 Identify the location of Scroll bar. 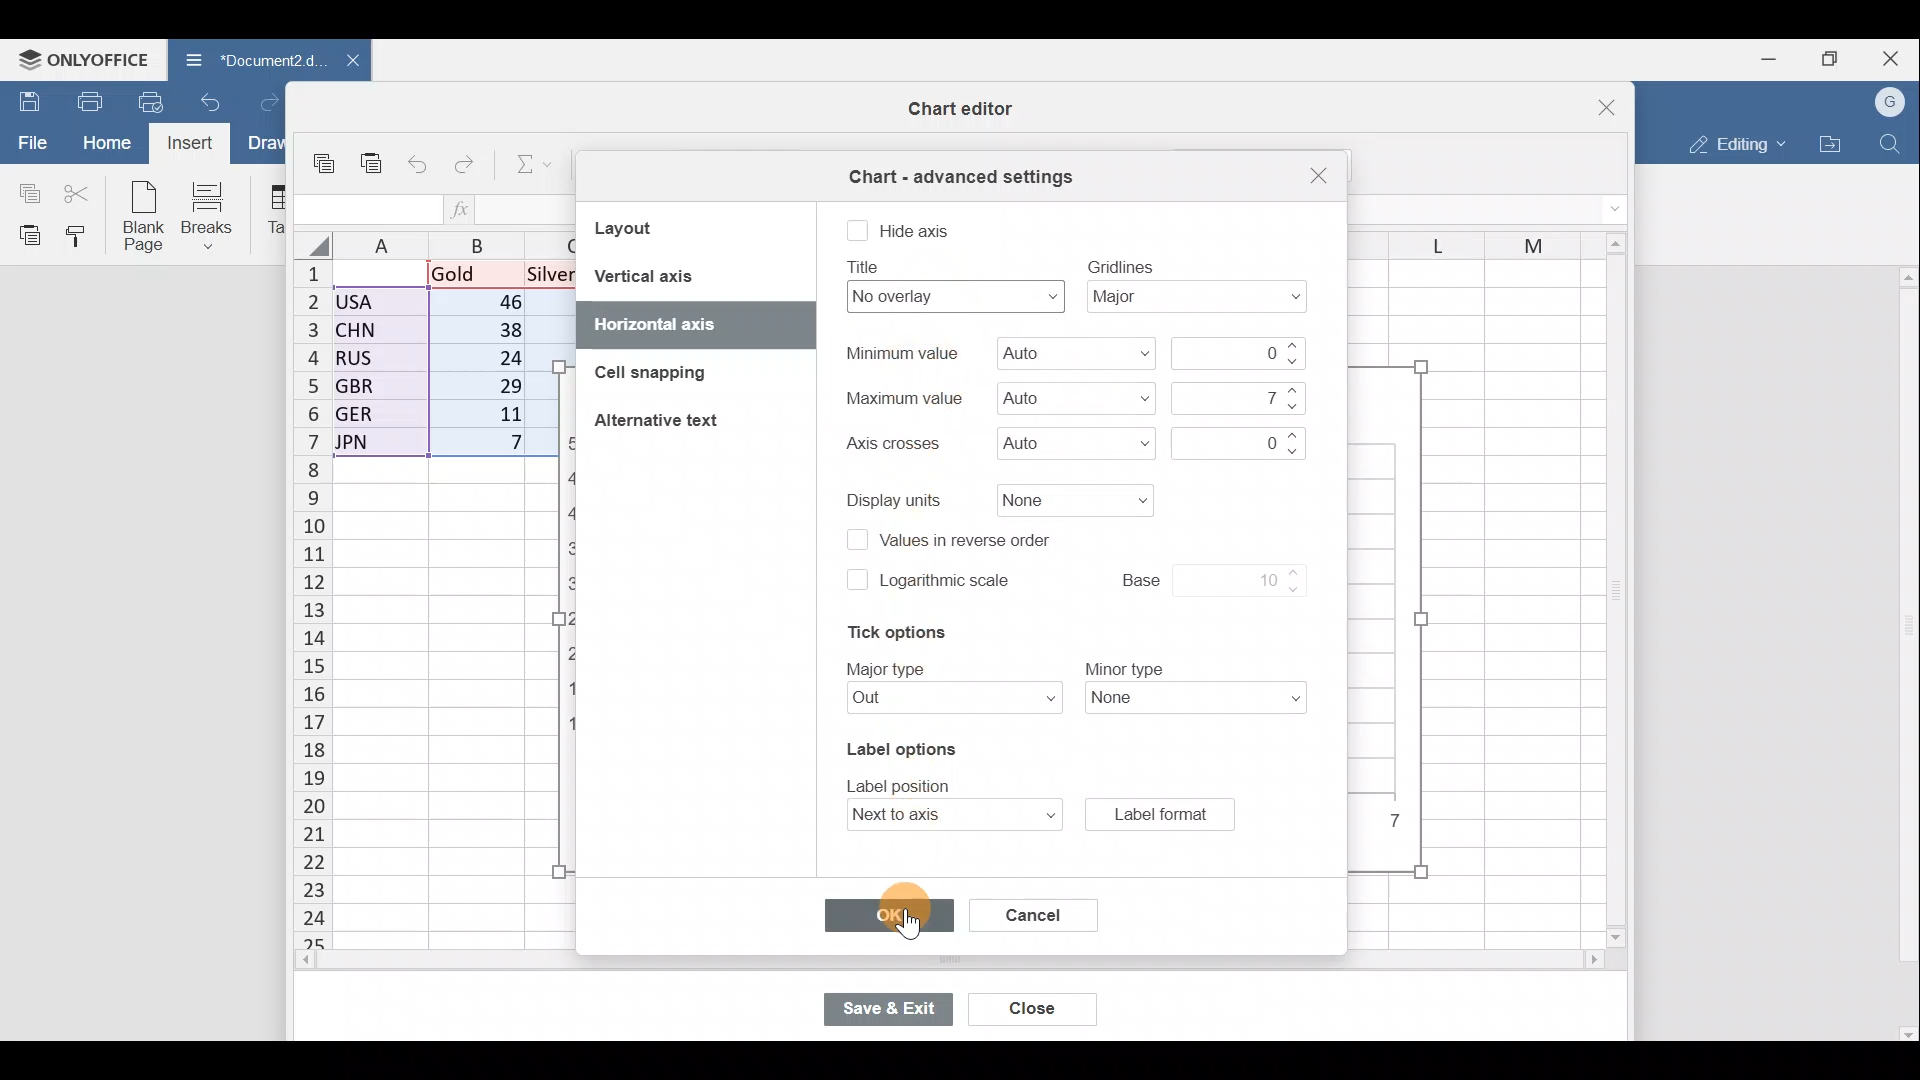
(1609, 592).